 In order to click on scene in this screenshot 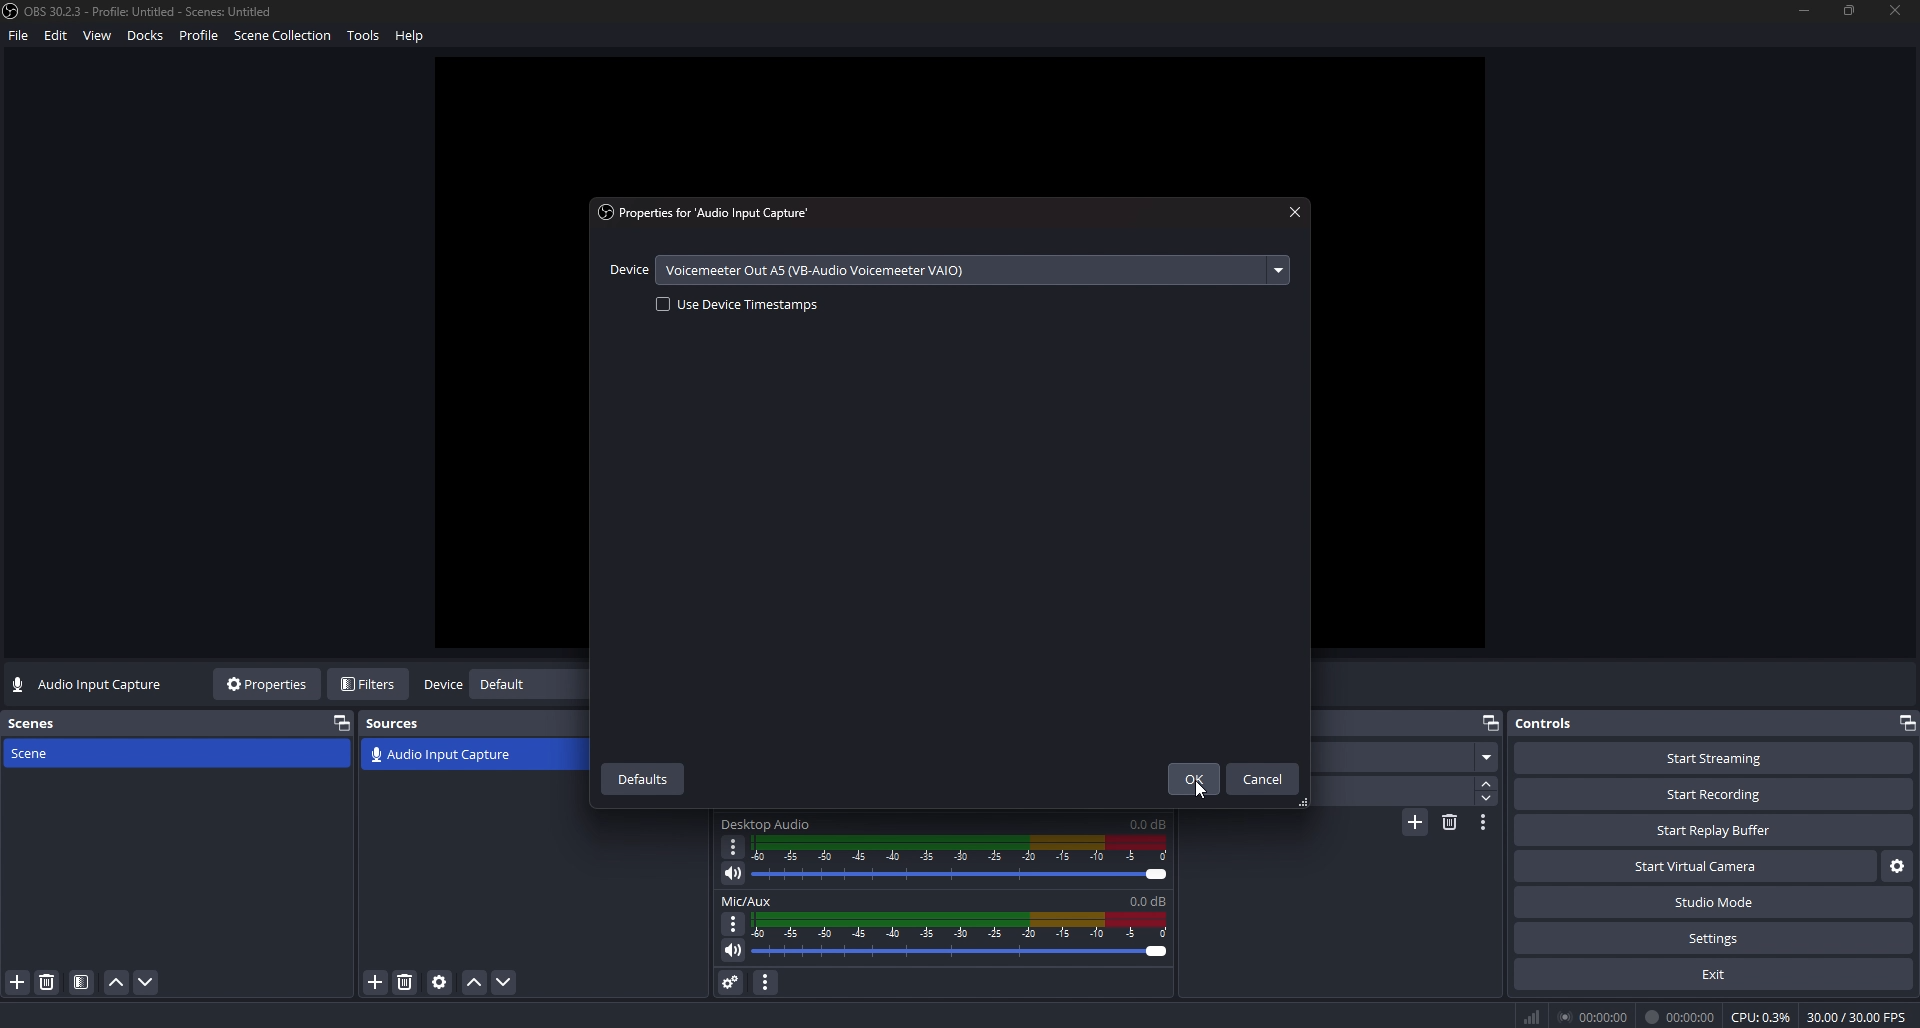, I will do `click(52, 753)`.